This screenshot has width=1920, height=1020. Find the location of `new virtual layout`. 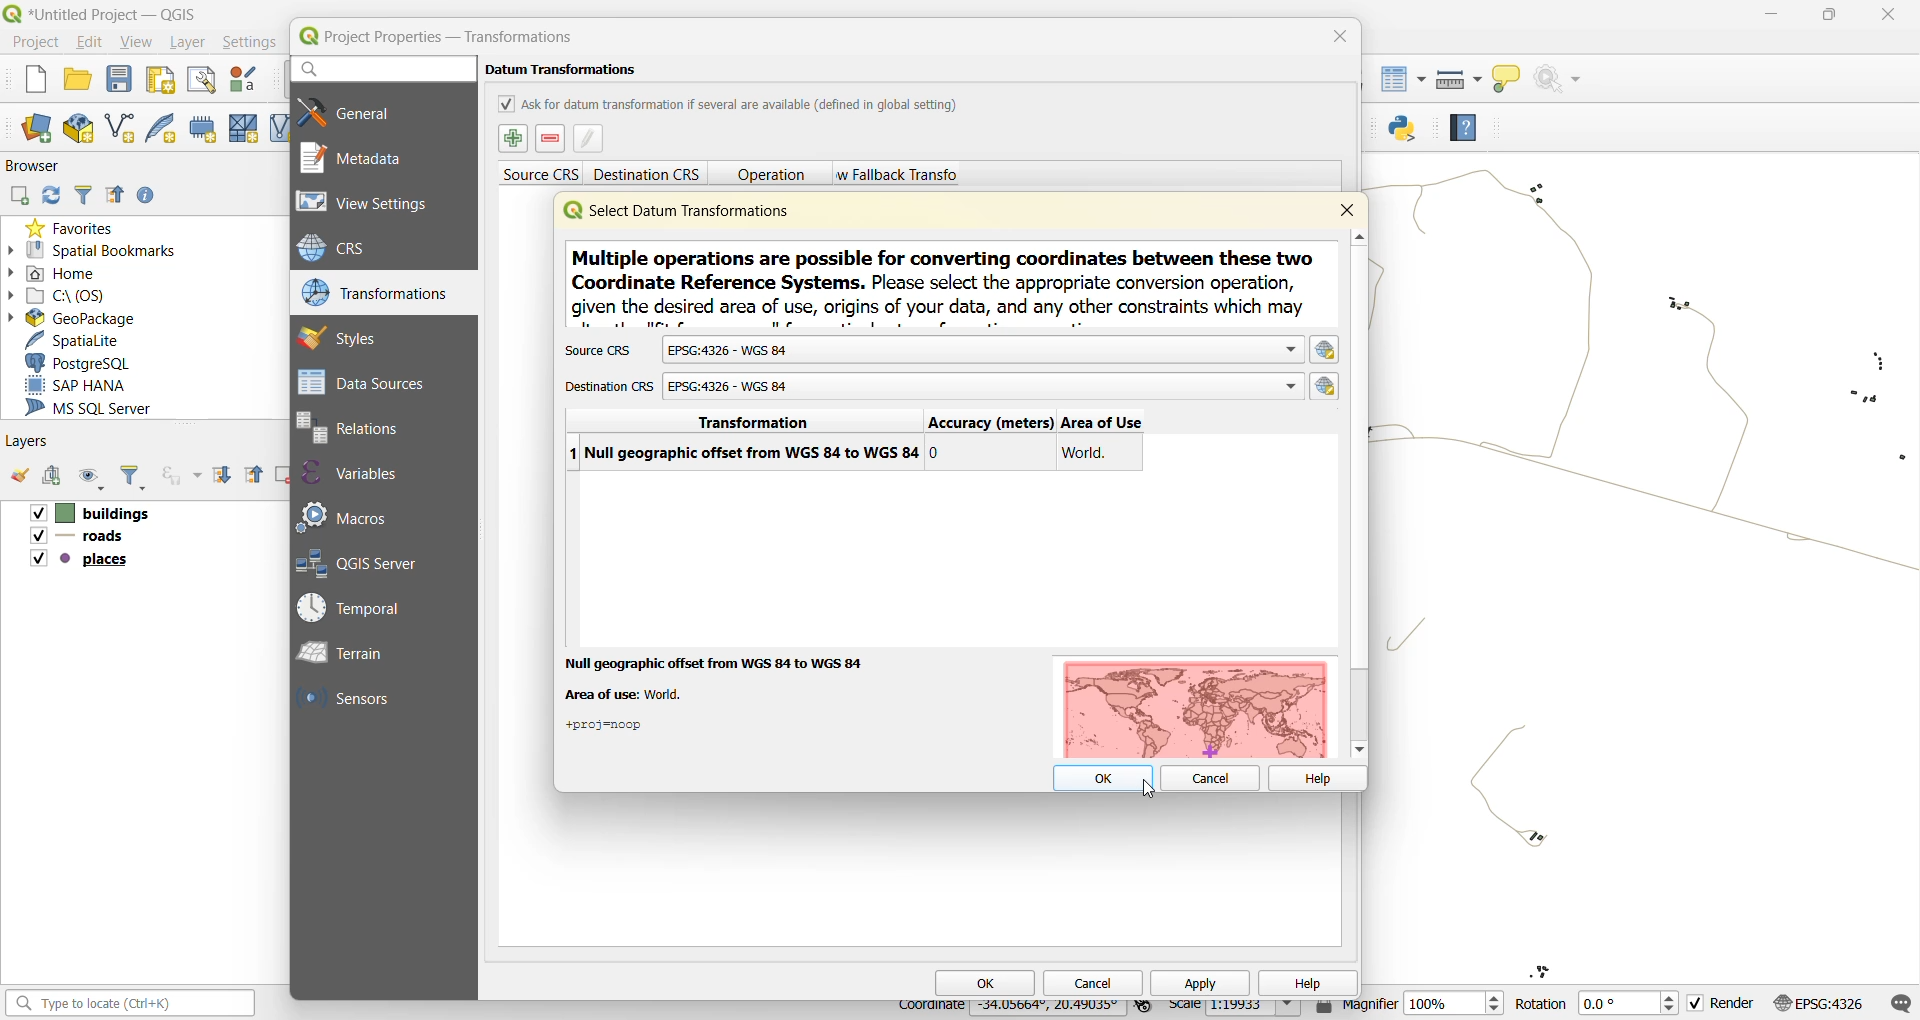

new virtual layout is located at coordinates (278, 128).